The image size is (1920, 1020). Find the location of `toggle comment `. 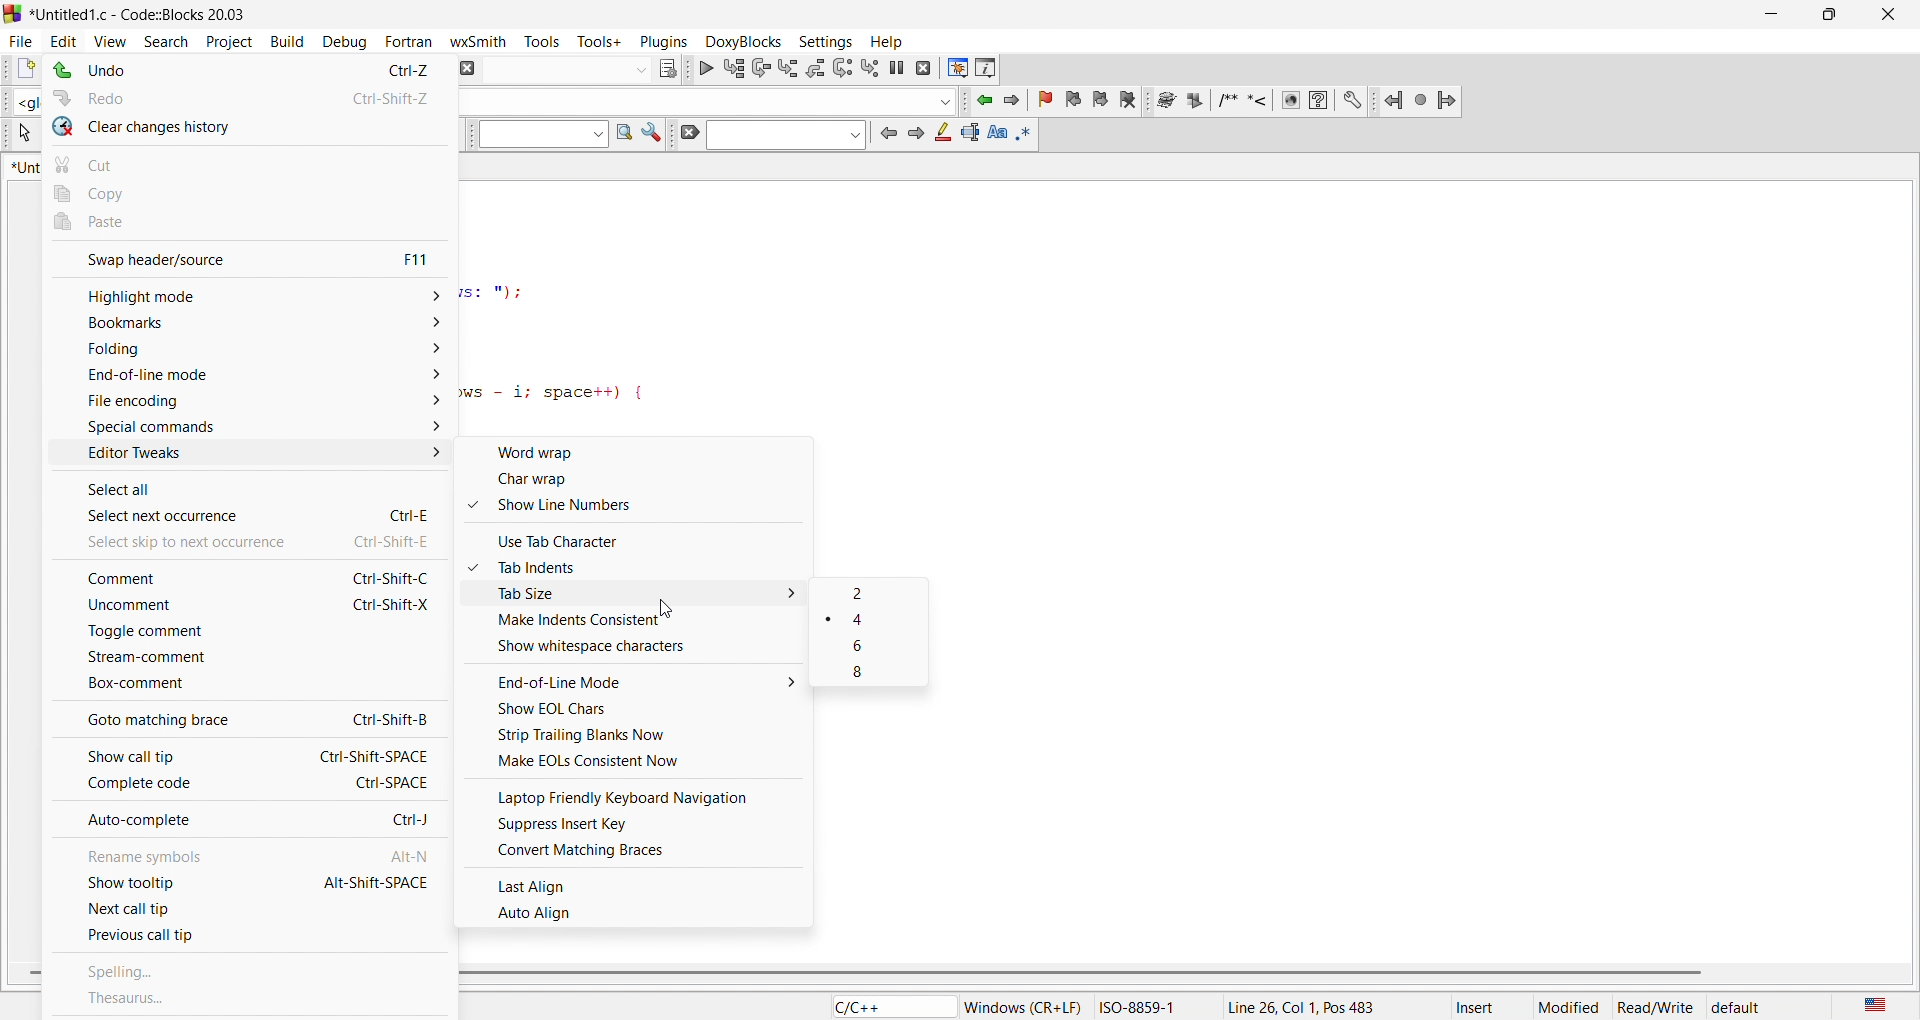

toggle comment  is located at coordinates (246, 635).